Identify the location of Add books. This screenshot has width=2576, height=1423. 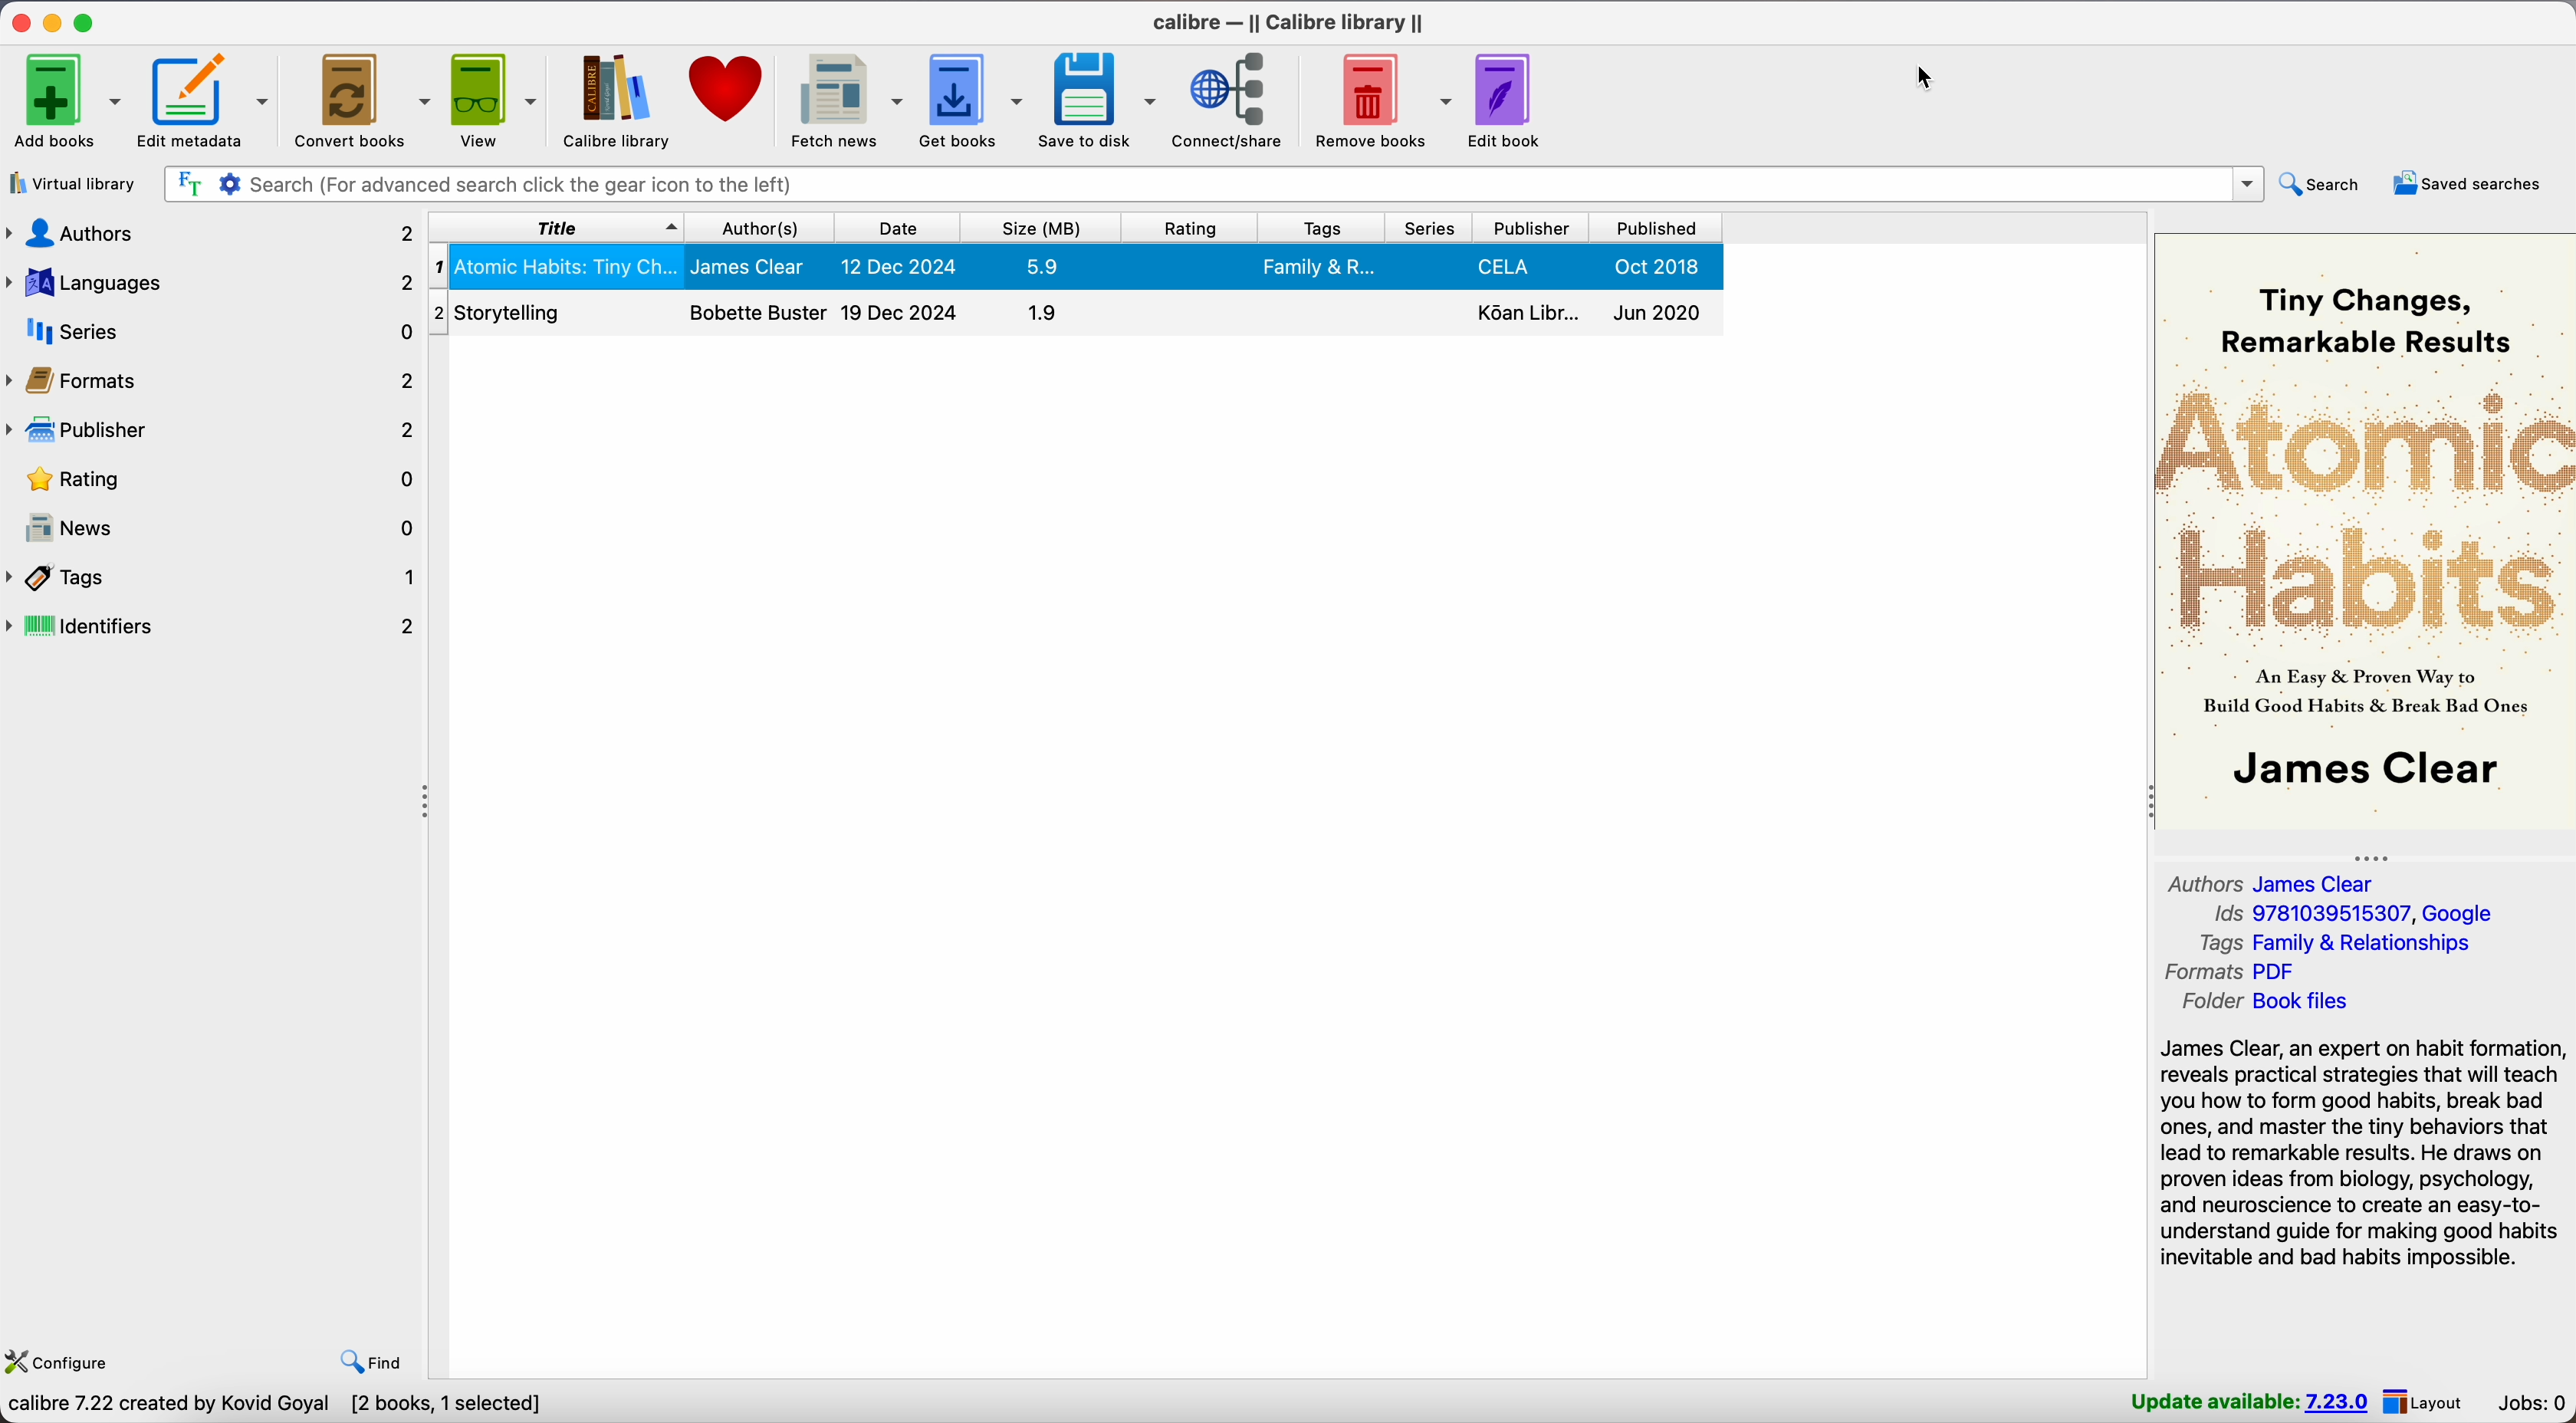
(64, 99).